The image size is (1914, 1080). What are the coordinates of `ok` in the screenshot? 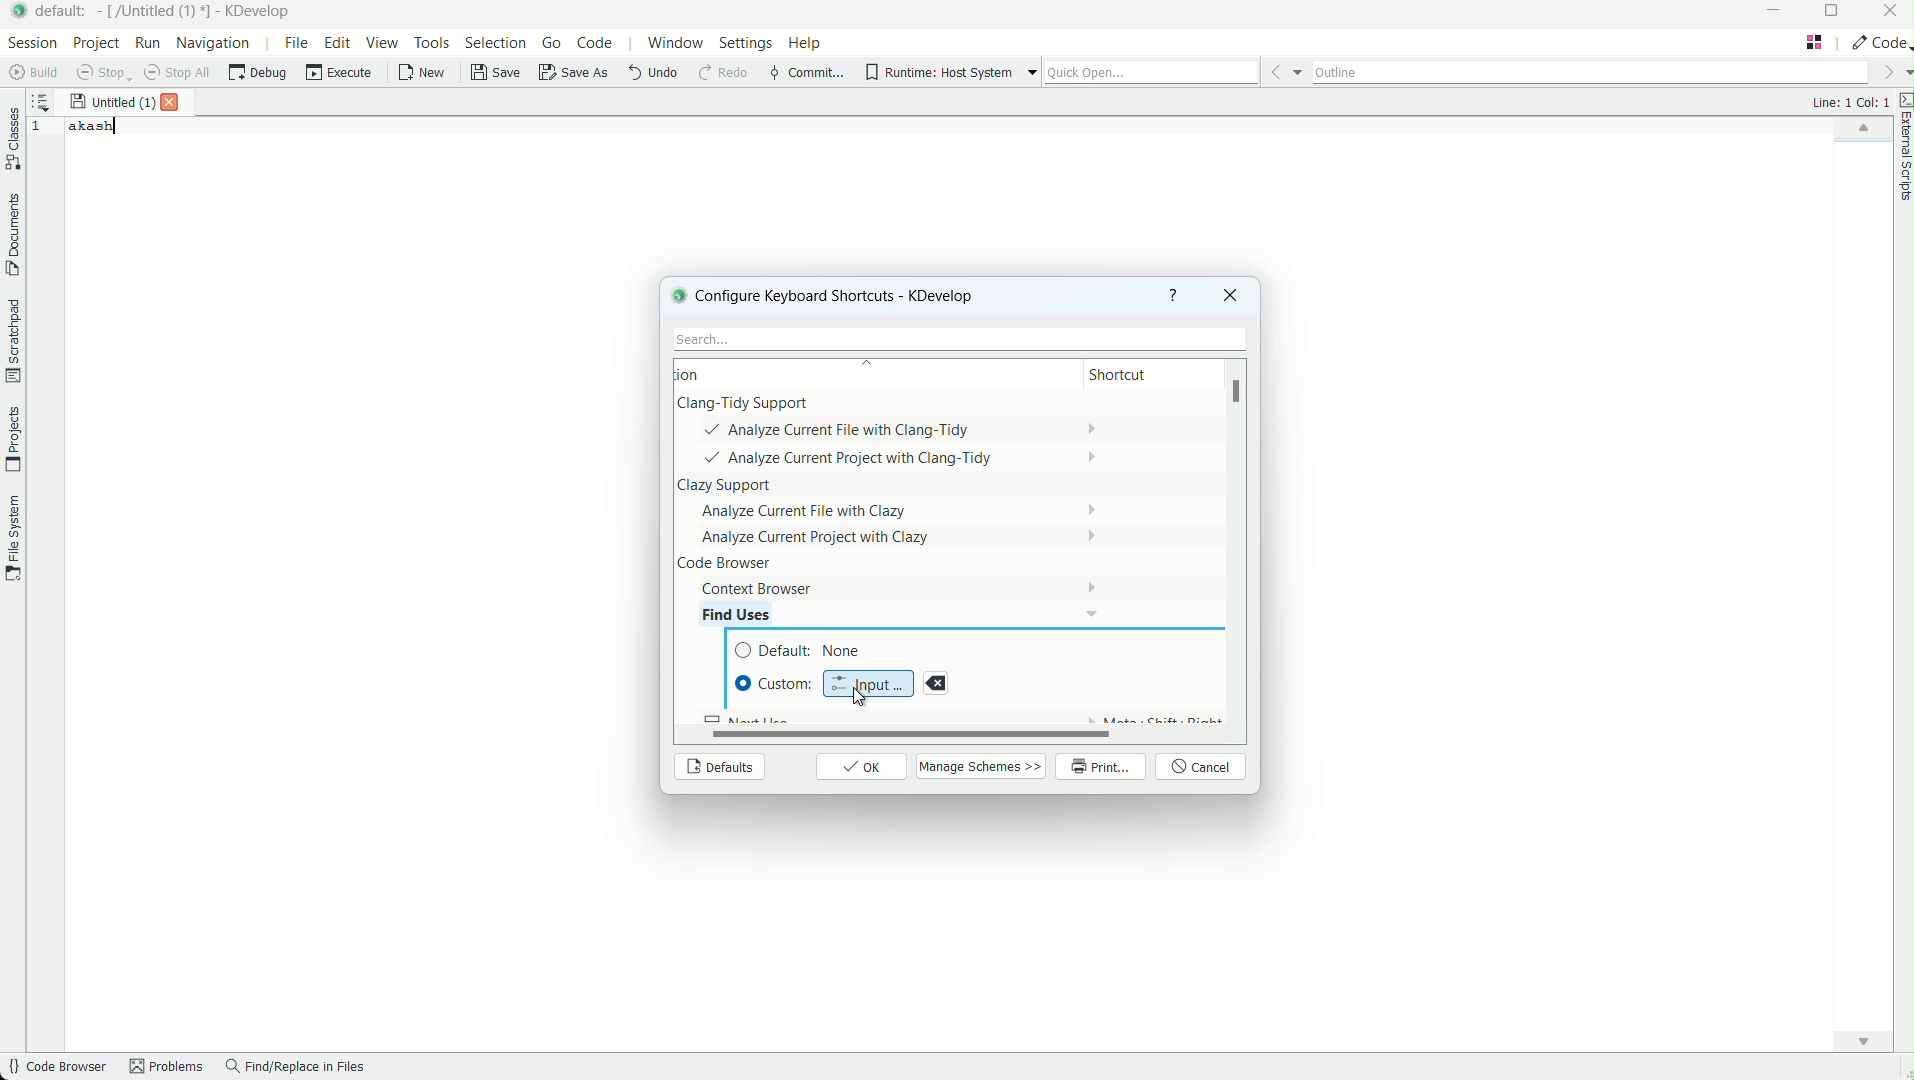 It's located at (862, 767).